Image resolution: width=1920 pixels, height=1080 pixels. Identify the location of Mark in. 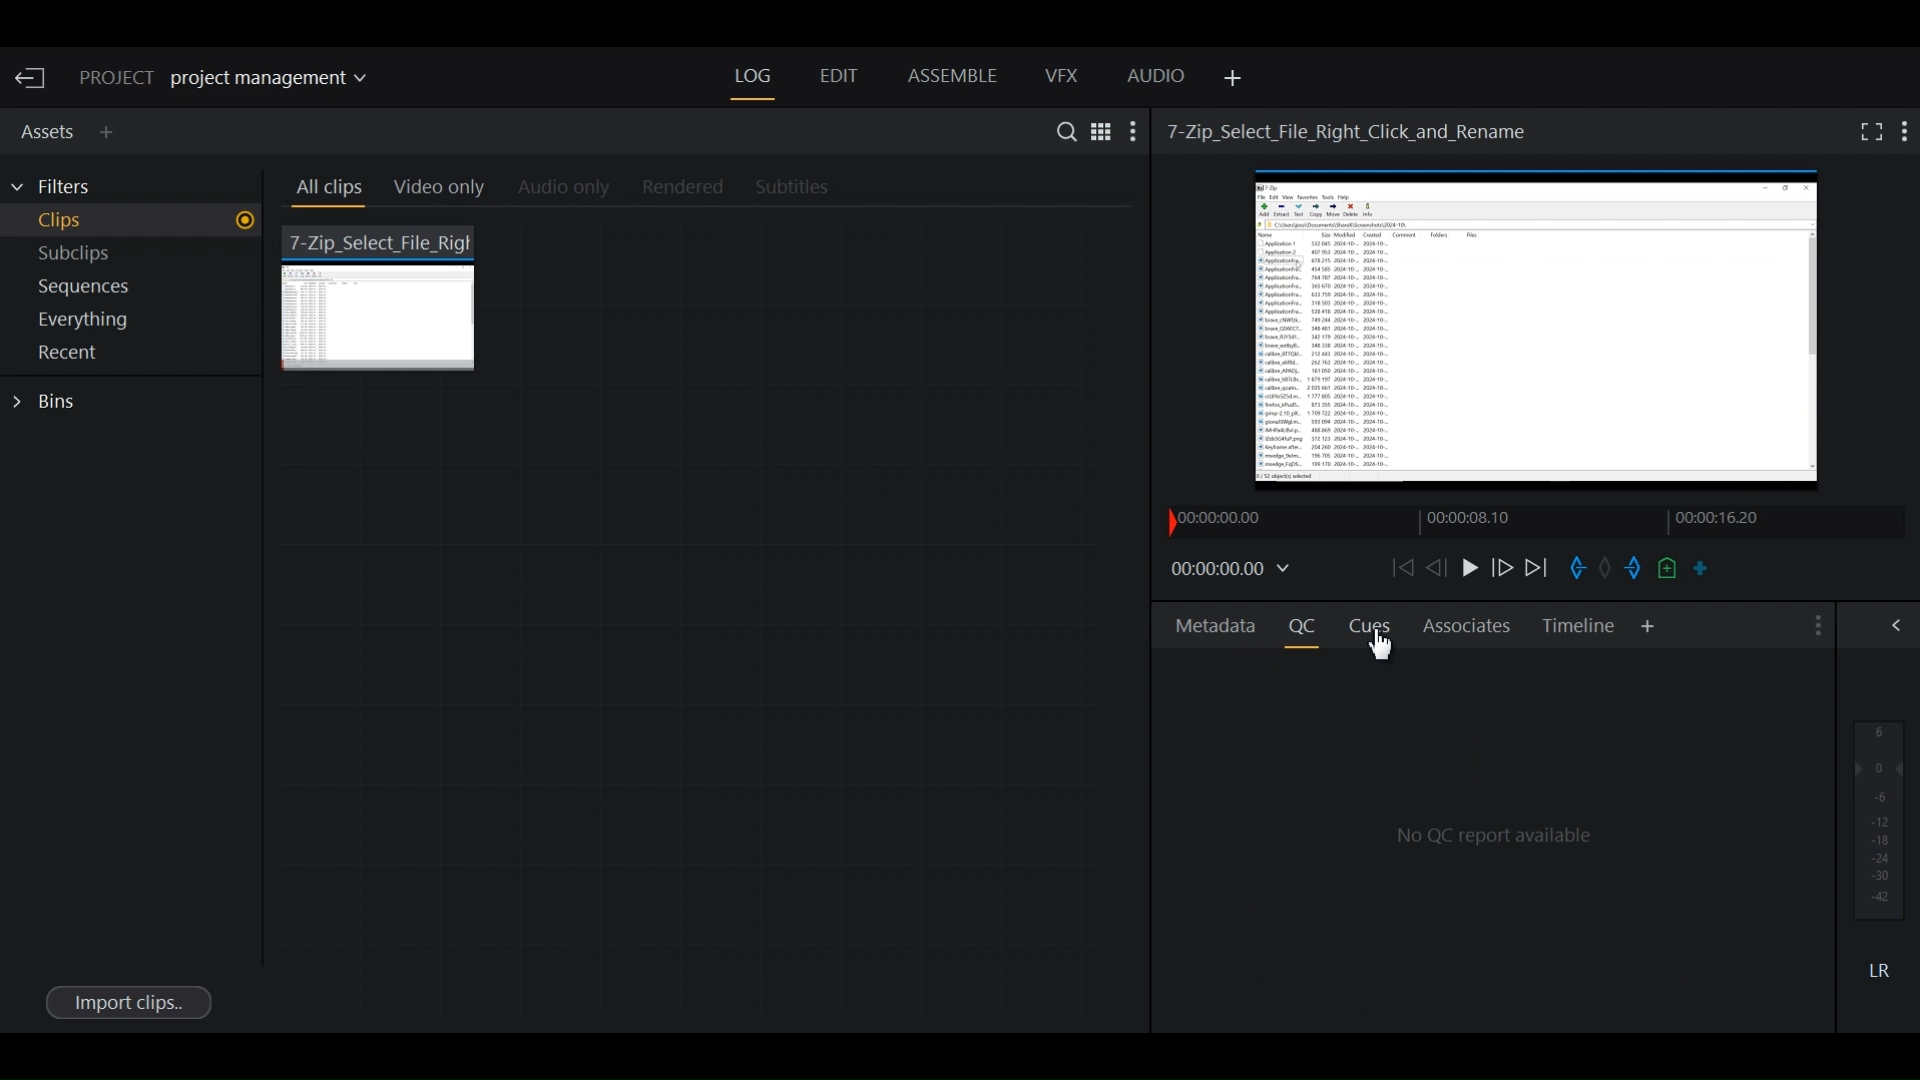
(1579, 567).